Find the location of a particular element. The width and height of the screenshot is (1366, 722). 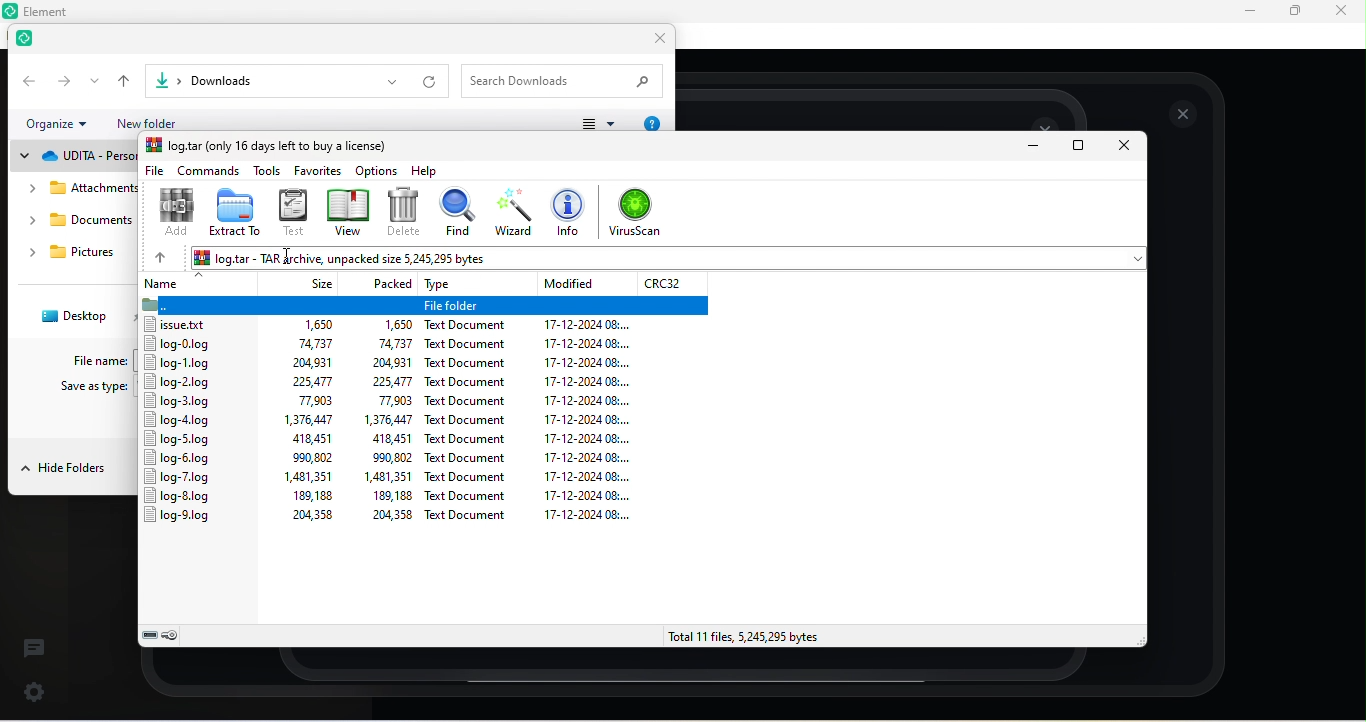

418,451 is located at coordinates (391, 439).